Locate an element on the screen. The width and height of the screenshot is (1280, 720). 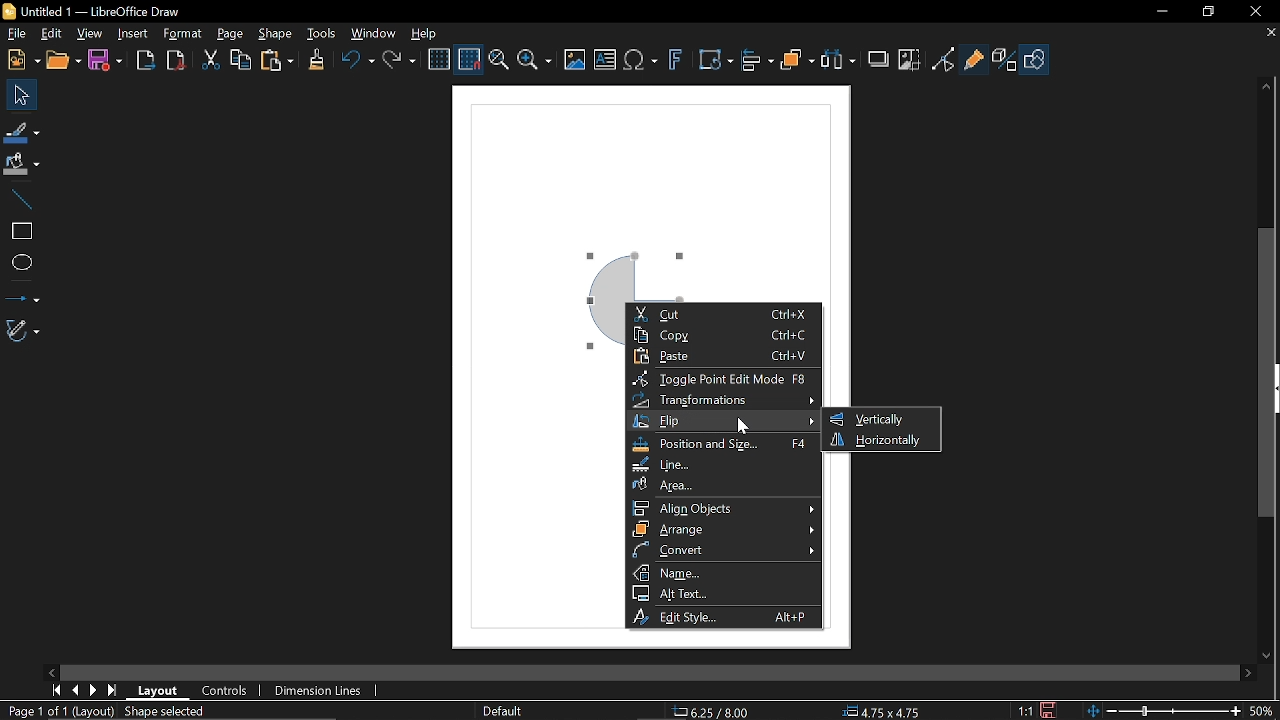
Transformation is located at coordinates (716, 60).